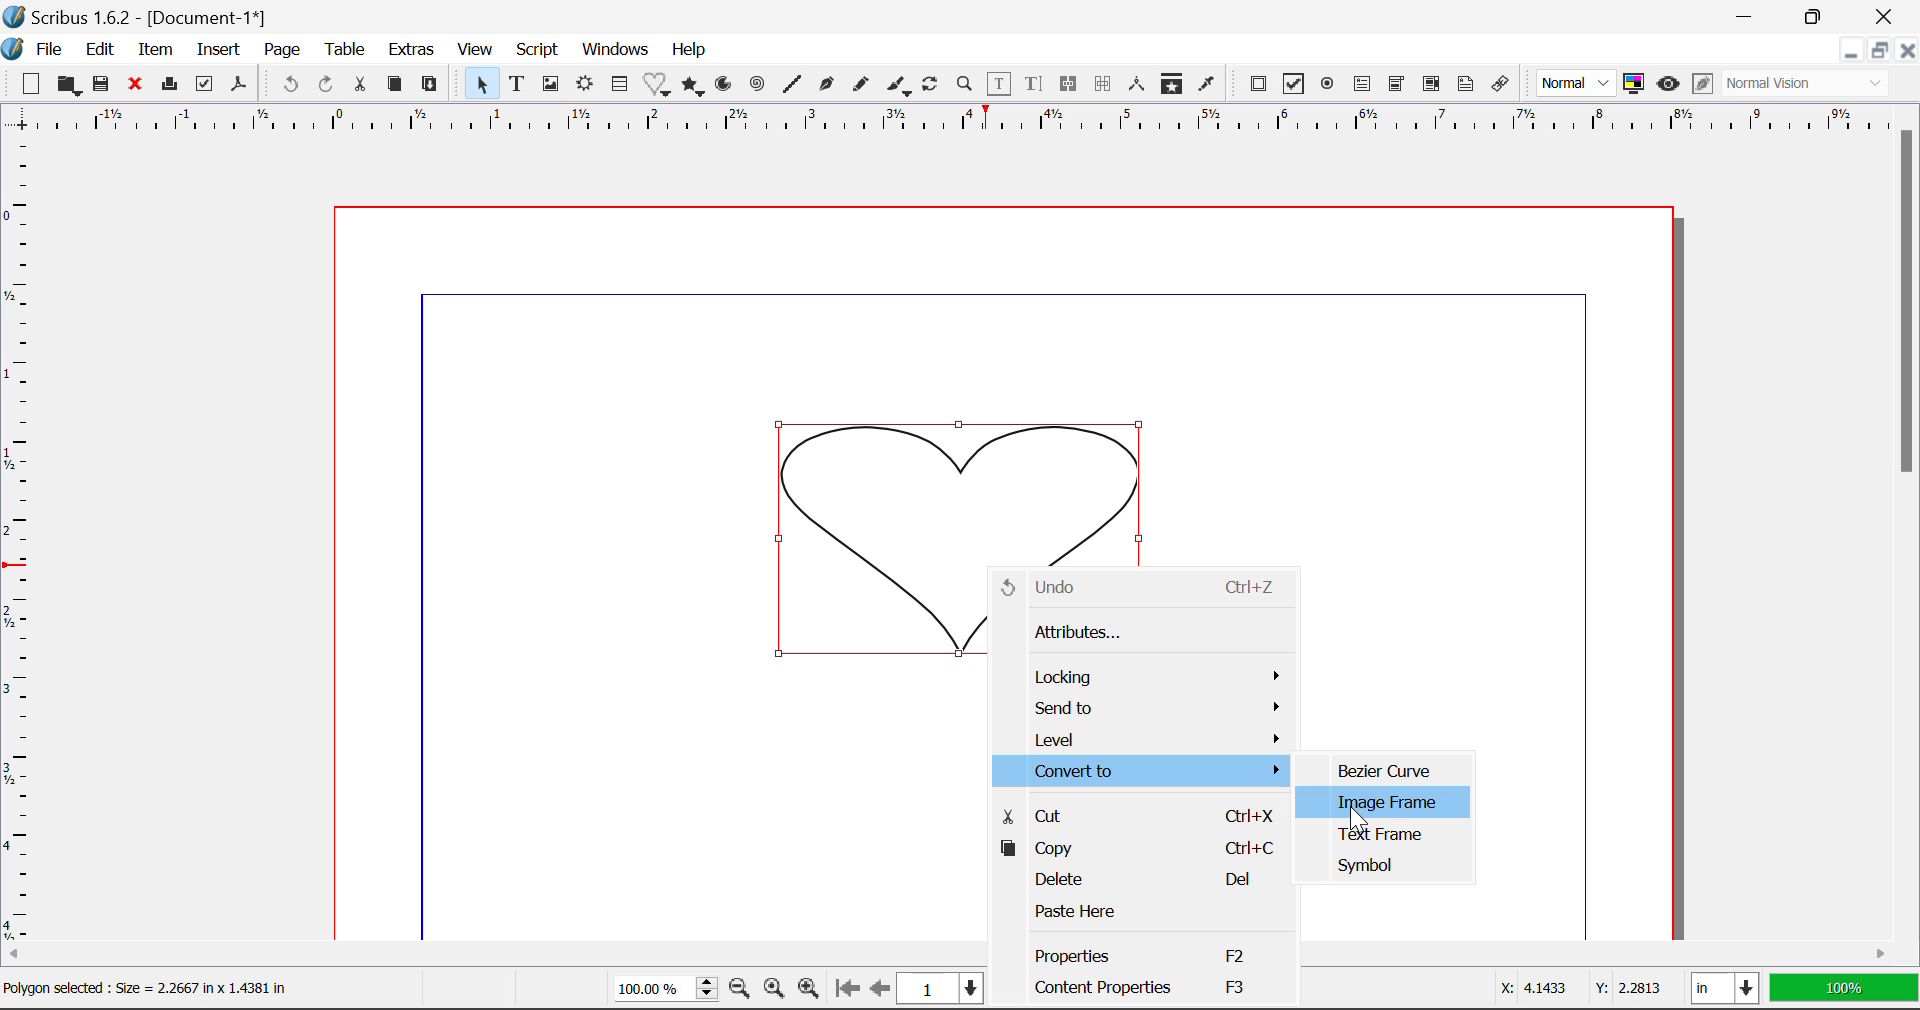 The height and width of the screenshot is (1010, 1920). What do you see at coordinates (934, 87) in the screenshot?
I see `Refresh` at bounding box center [934, 87].